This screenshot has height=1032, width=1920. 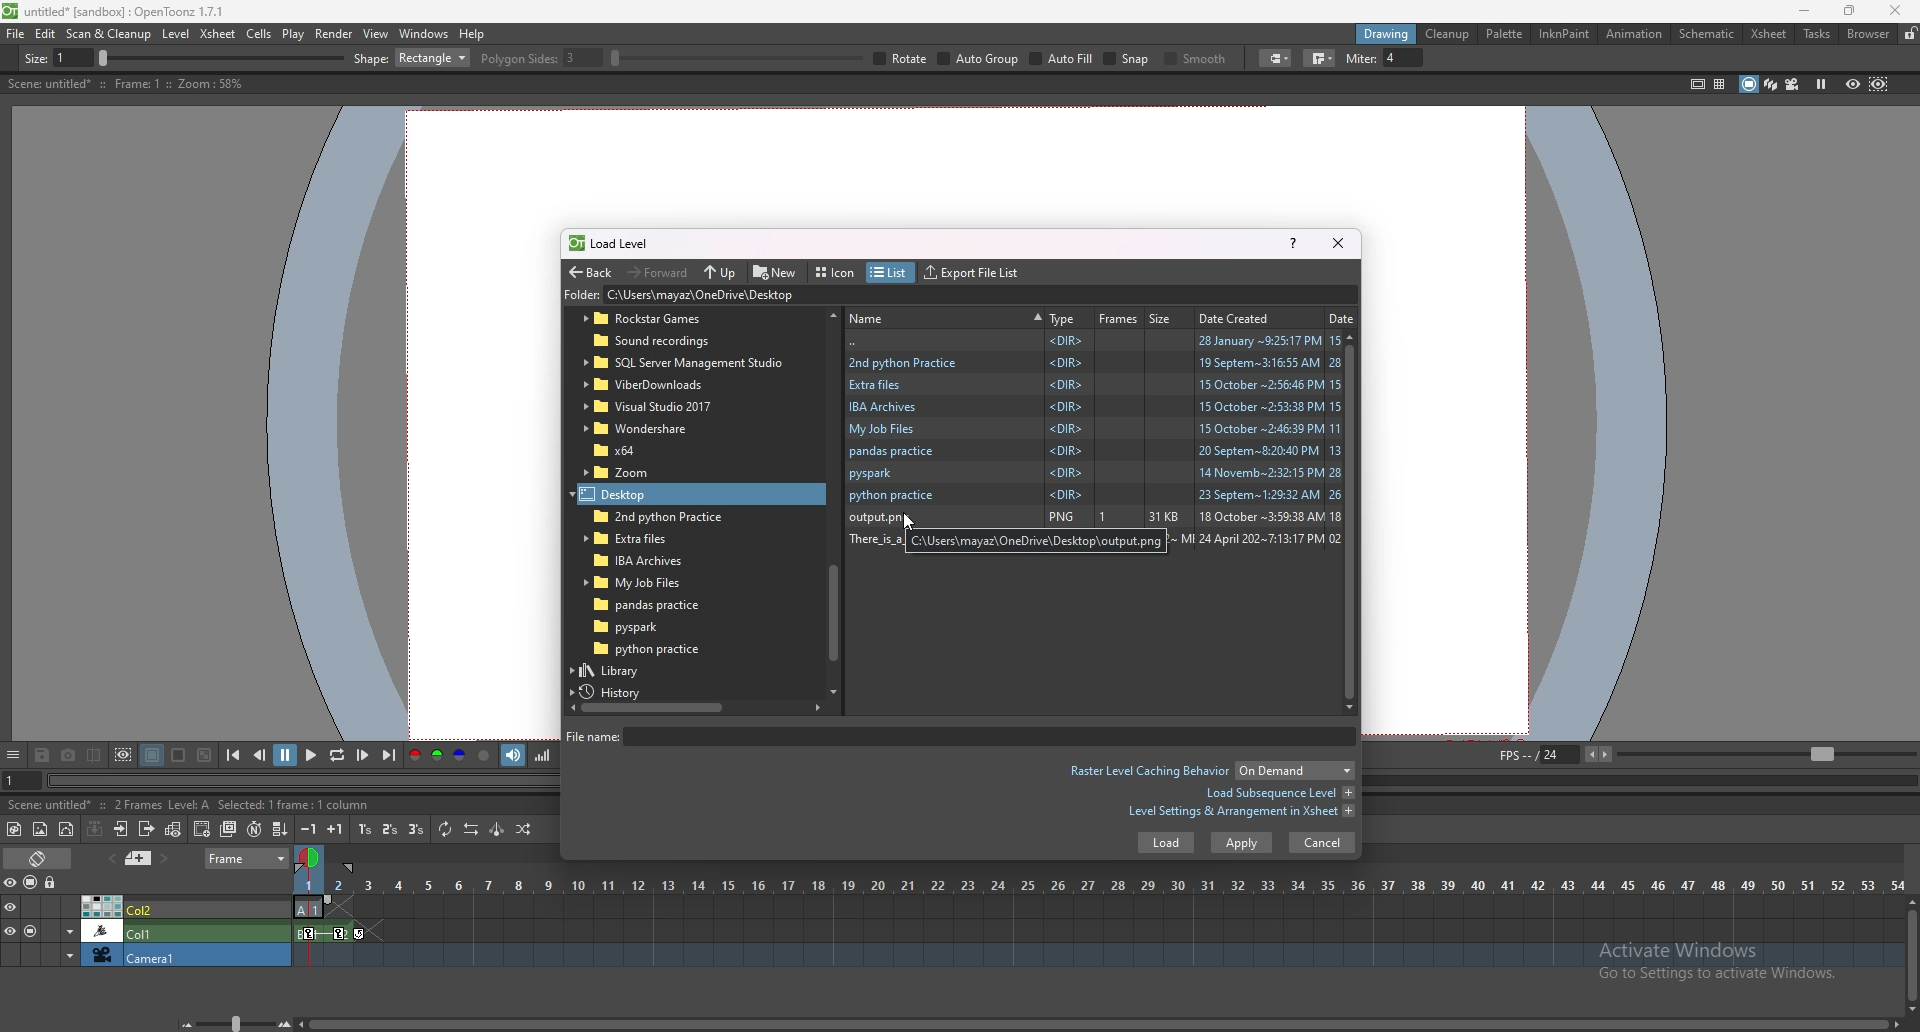 What do you see at coordinates (1095, 473) in the screenshot?
I see `folder` at bounding box center [1095, 473].